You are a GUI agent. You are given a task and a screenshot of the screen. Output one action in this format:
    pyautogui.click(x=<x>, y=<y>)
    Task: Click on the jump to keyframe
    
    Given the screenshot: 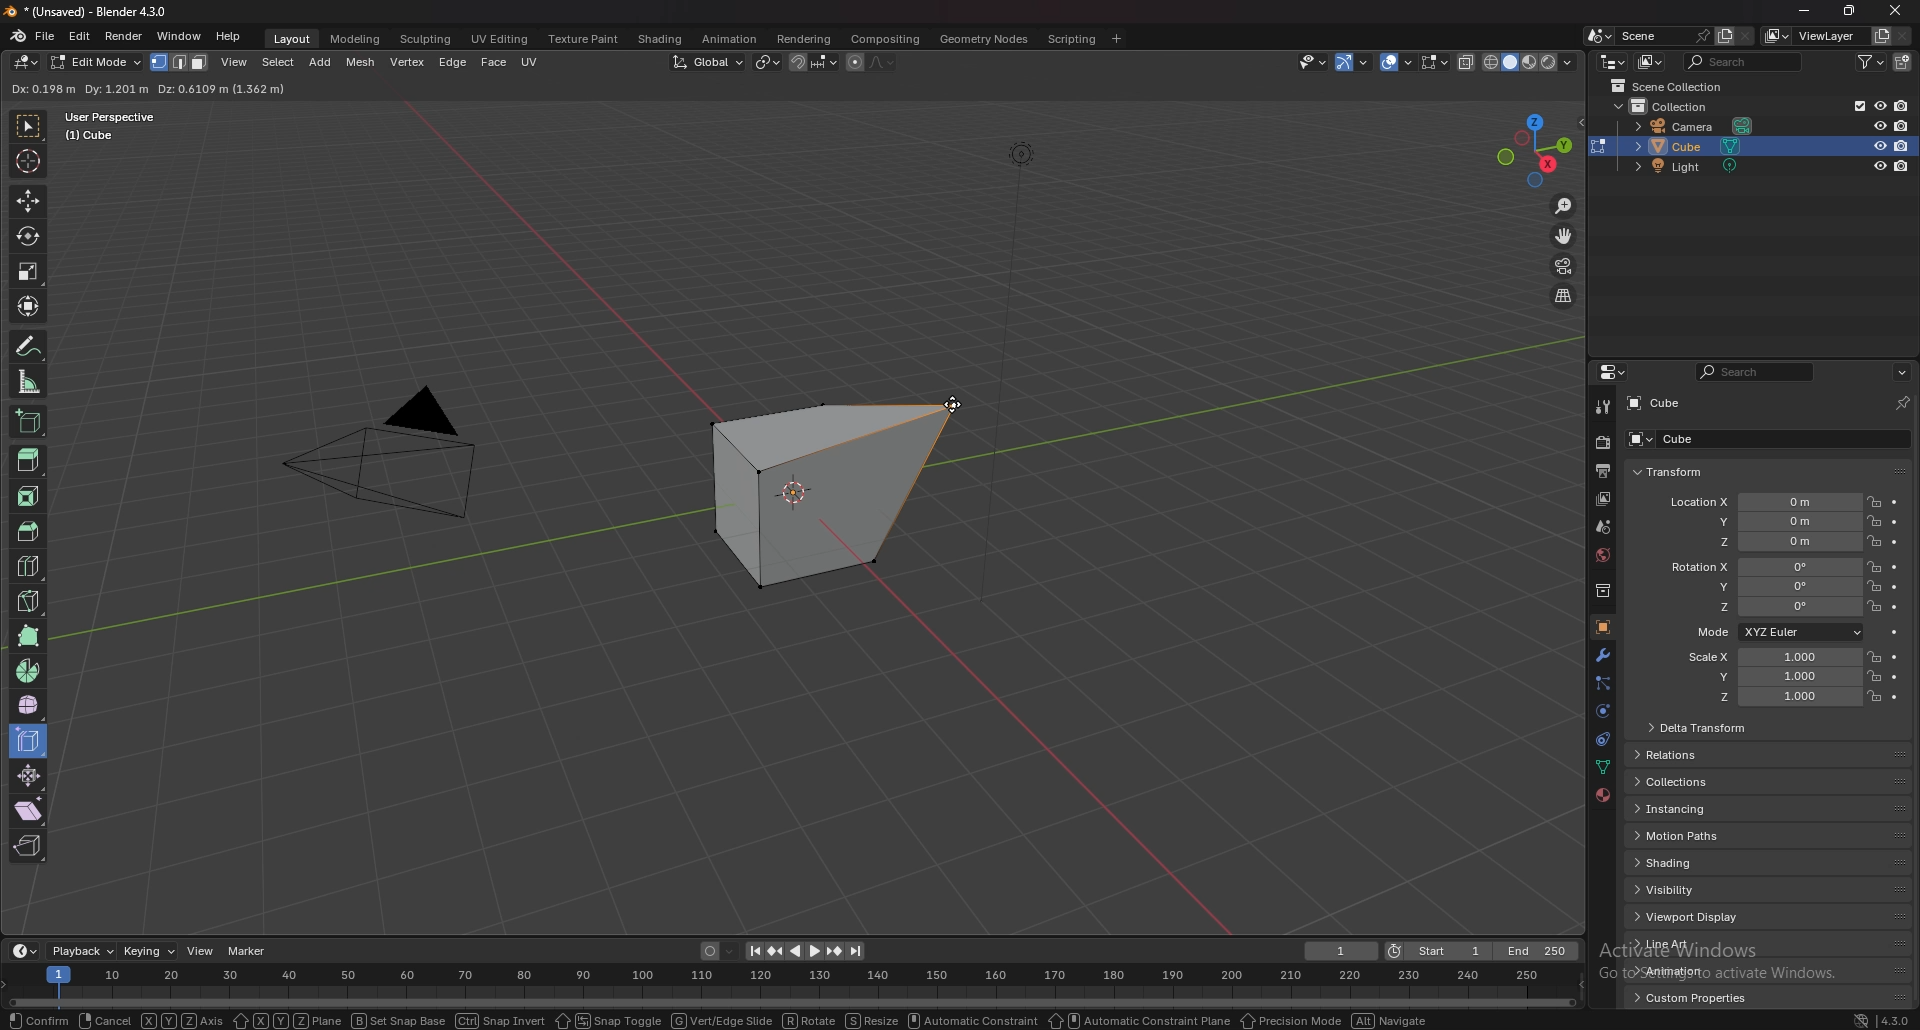 What is the action you would take?
    pyautogui.click(x=776, y=951)
    